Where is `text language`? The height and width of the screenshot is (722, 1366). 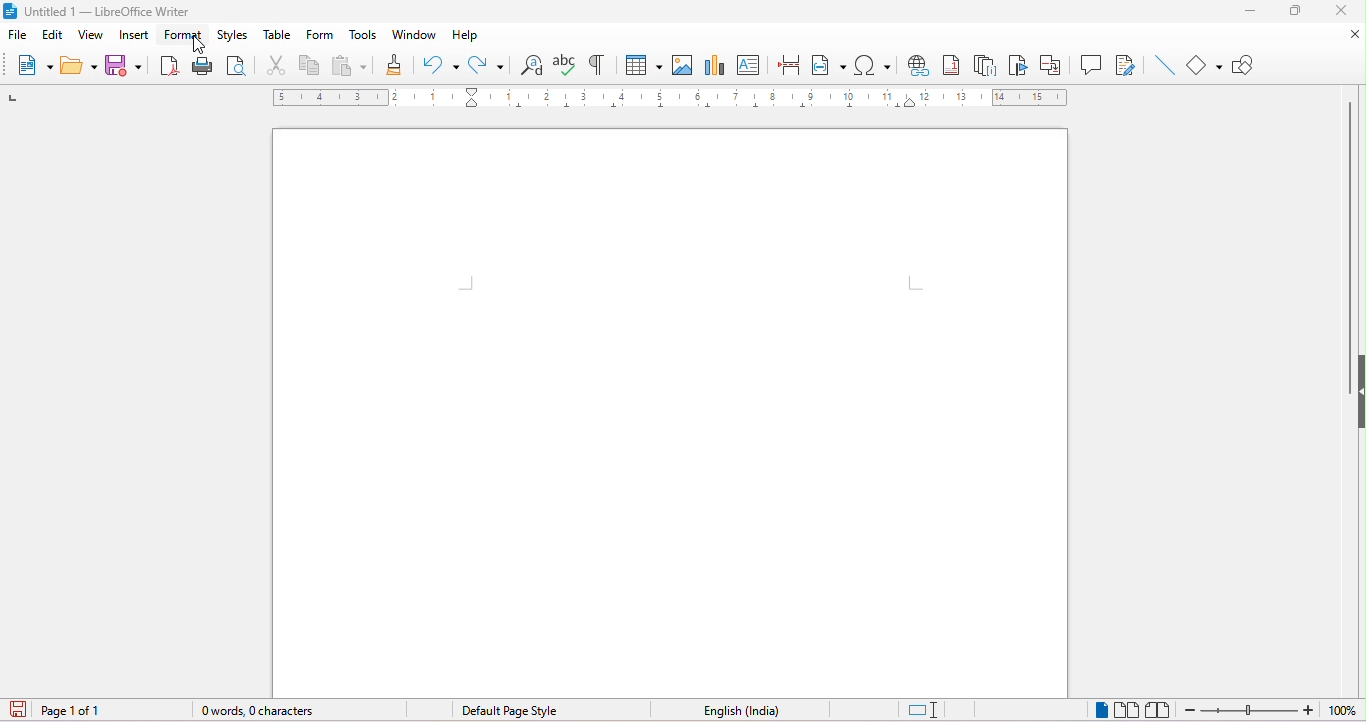
text language is located at coordinates (741, 712).